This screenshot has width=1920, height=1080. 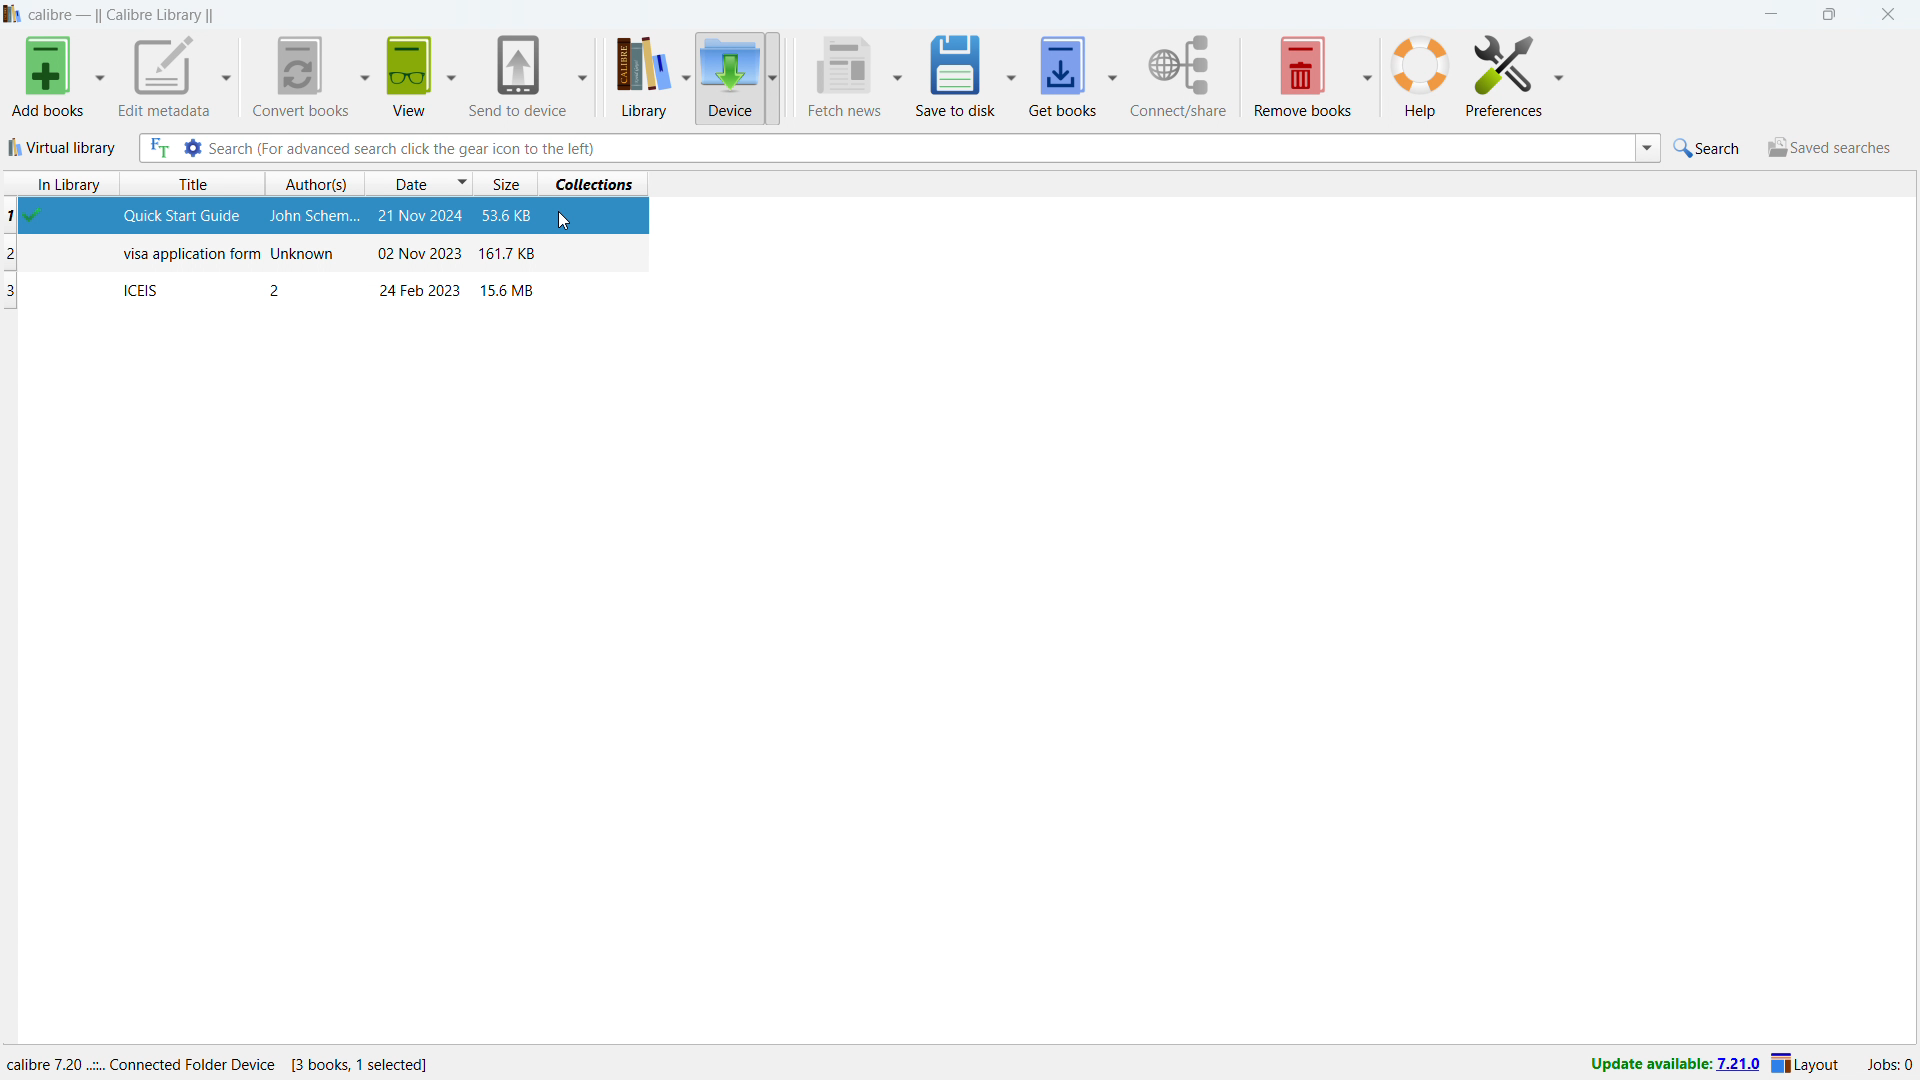 I want to click on search history, so click(x=1647, y=148).